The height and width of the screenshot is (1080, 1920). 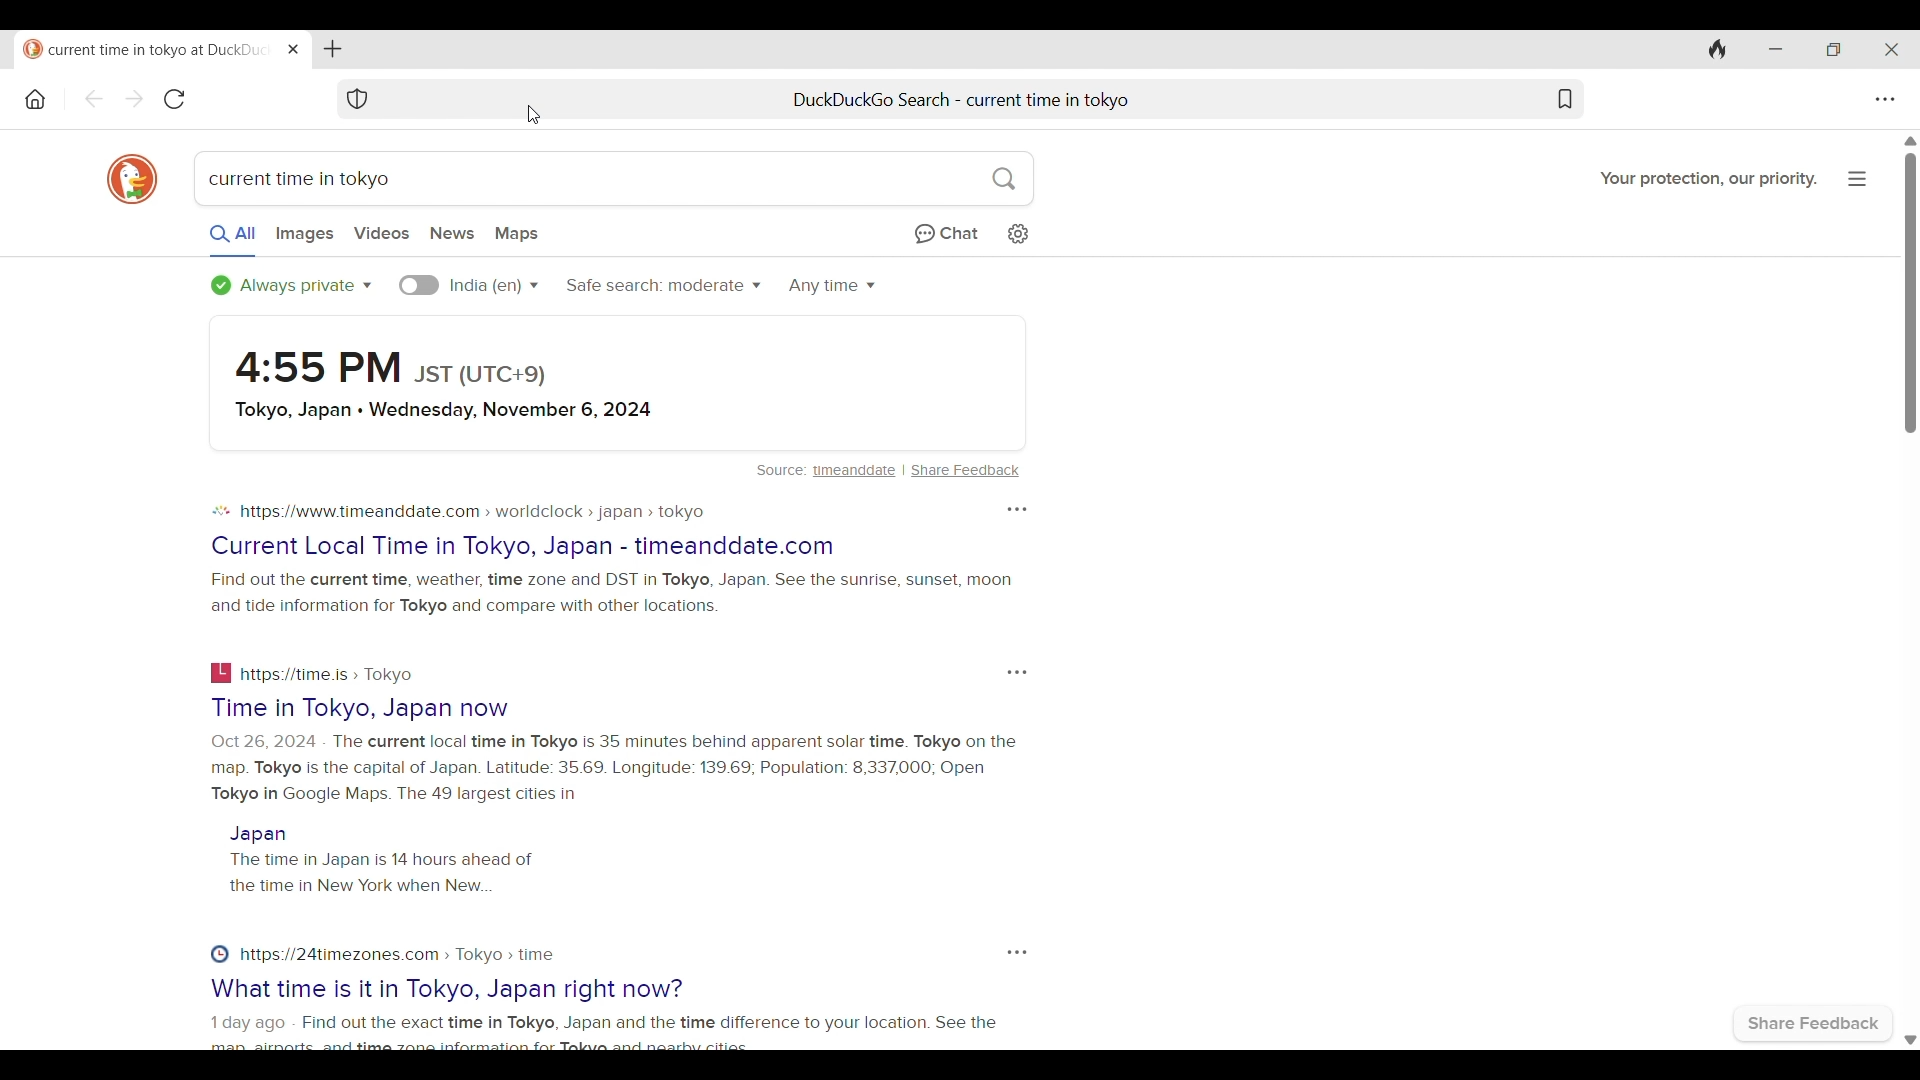 What do you see at coordinates (947, 234) in the screenshot?
I see `Chat privately with AI` at bounding box center [947, 234].